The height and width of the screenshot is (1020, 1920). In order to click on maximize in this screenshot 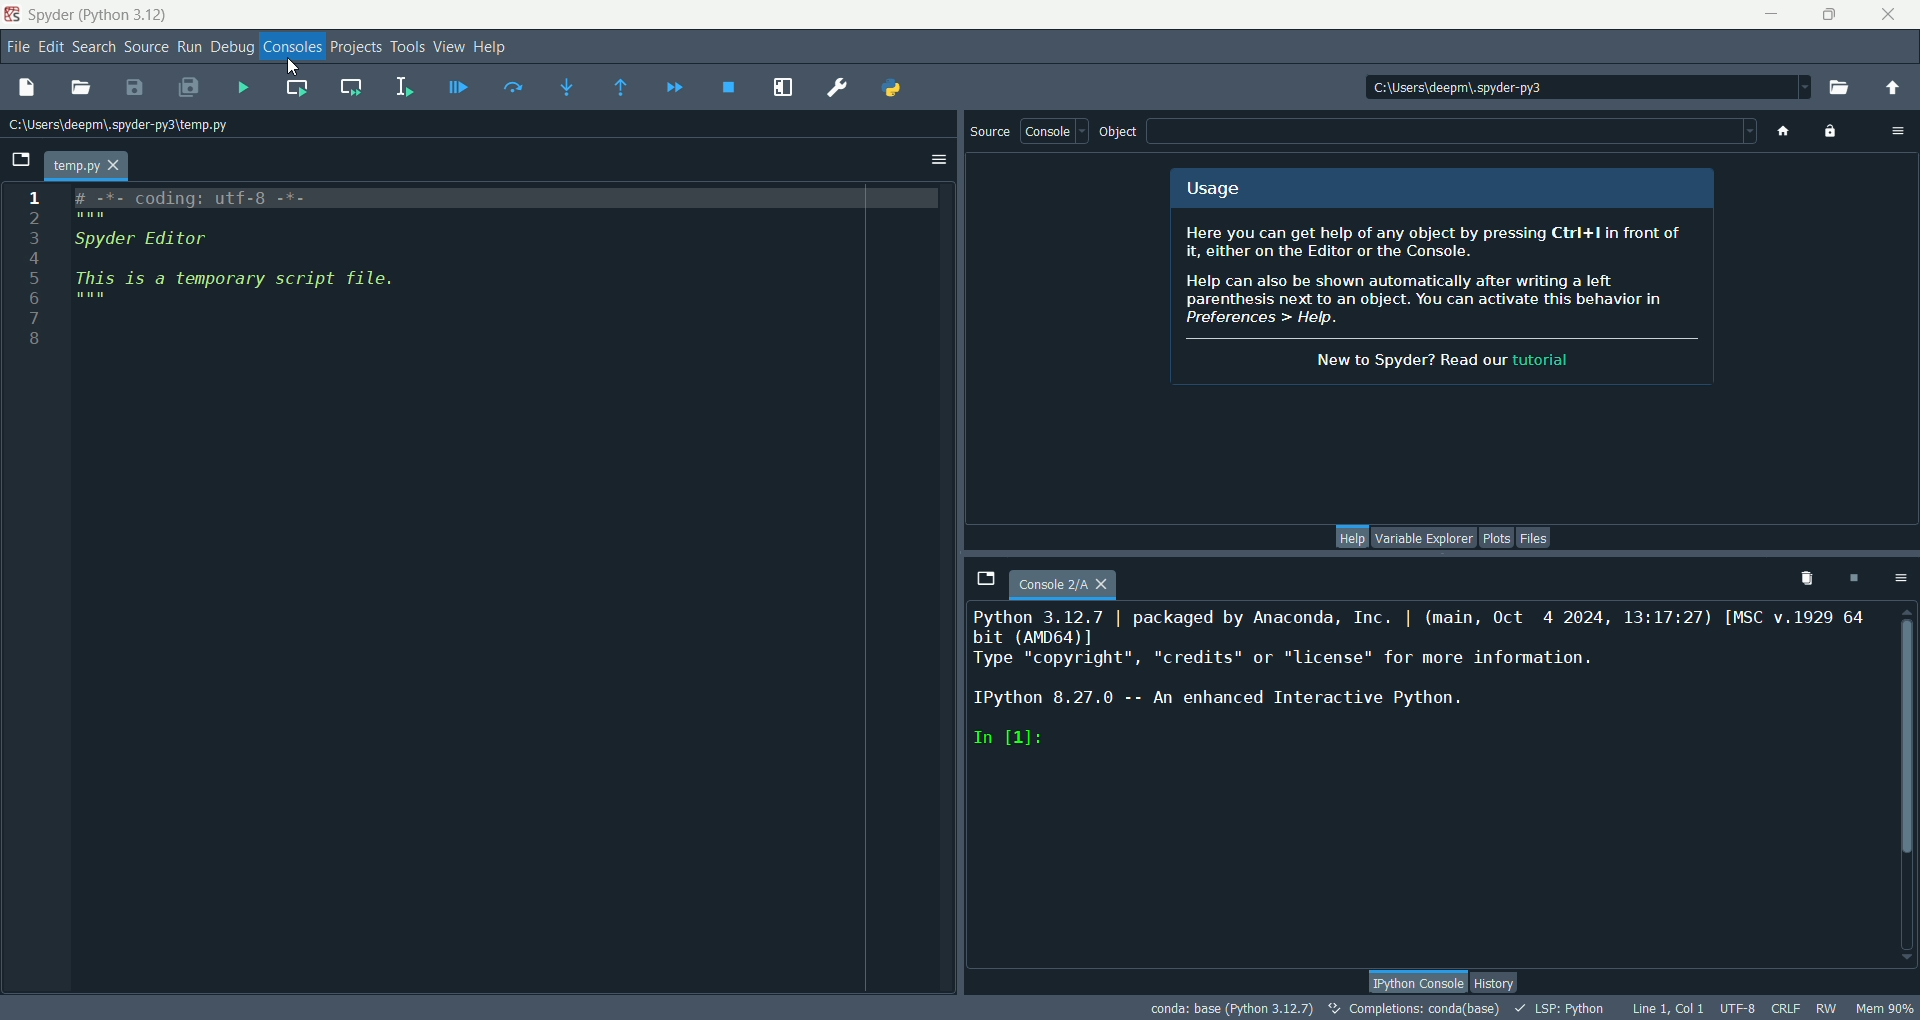, I will do `click(1829, 14)`.